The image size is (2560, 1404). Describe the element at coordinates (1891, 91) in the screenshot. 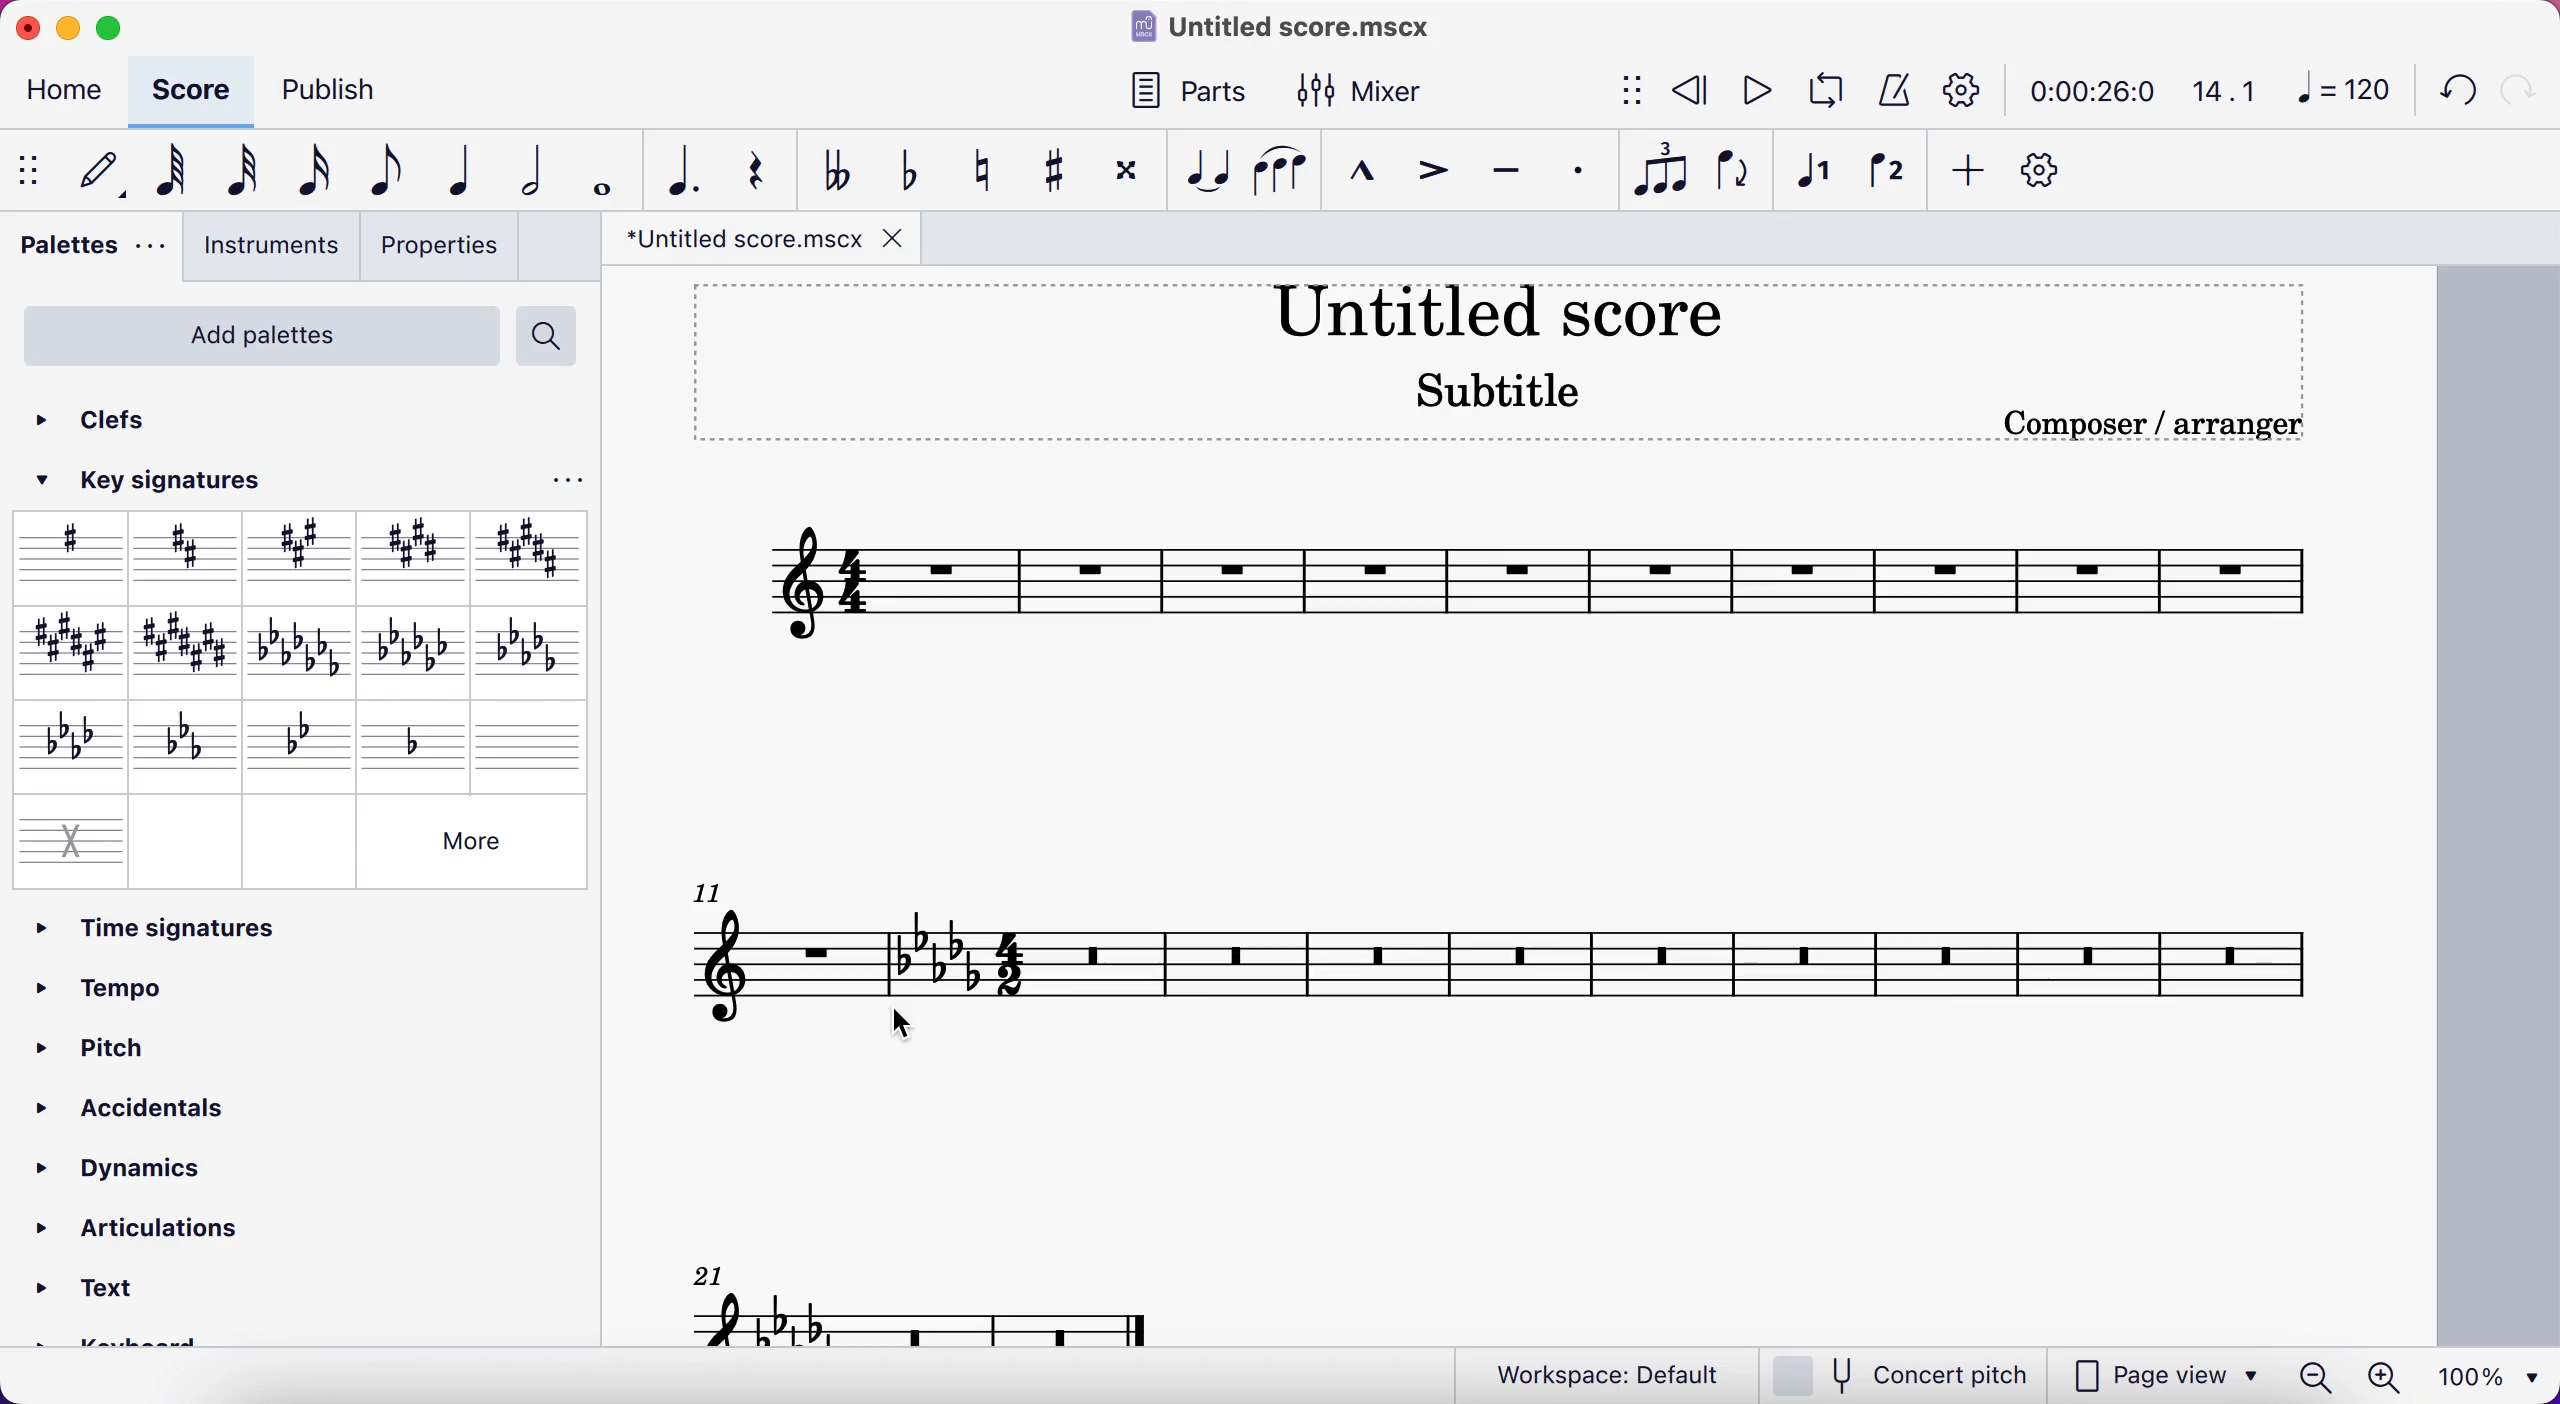

I see `metronome` at that location.